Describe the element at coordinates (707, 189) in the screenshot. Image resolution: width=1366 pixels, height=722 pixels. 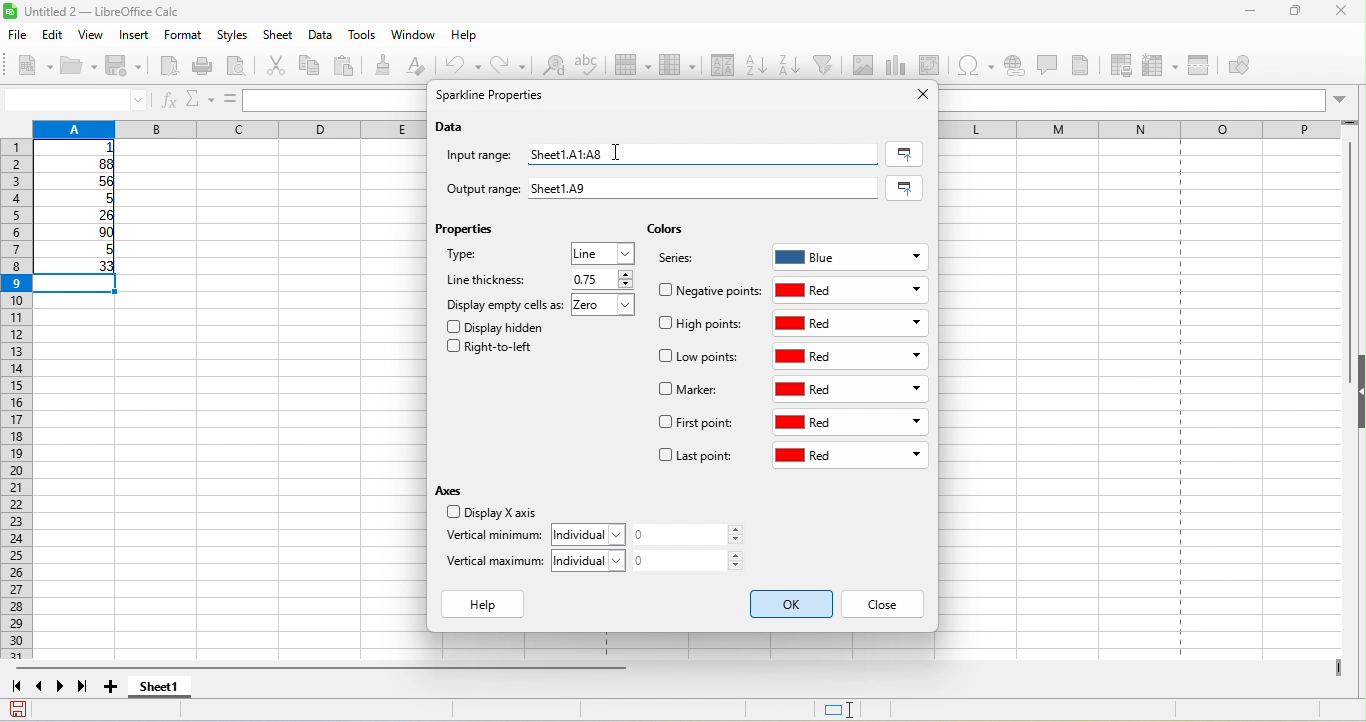
I see `sheet a9` at that location.